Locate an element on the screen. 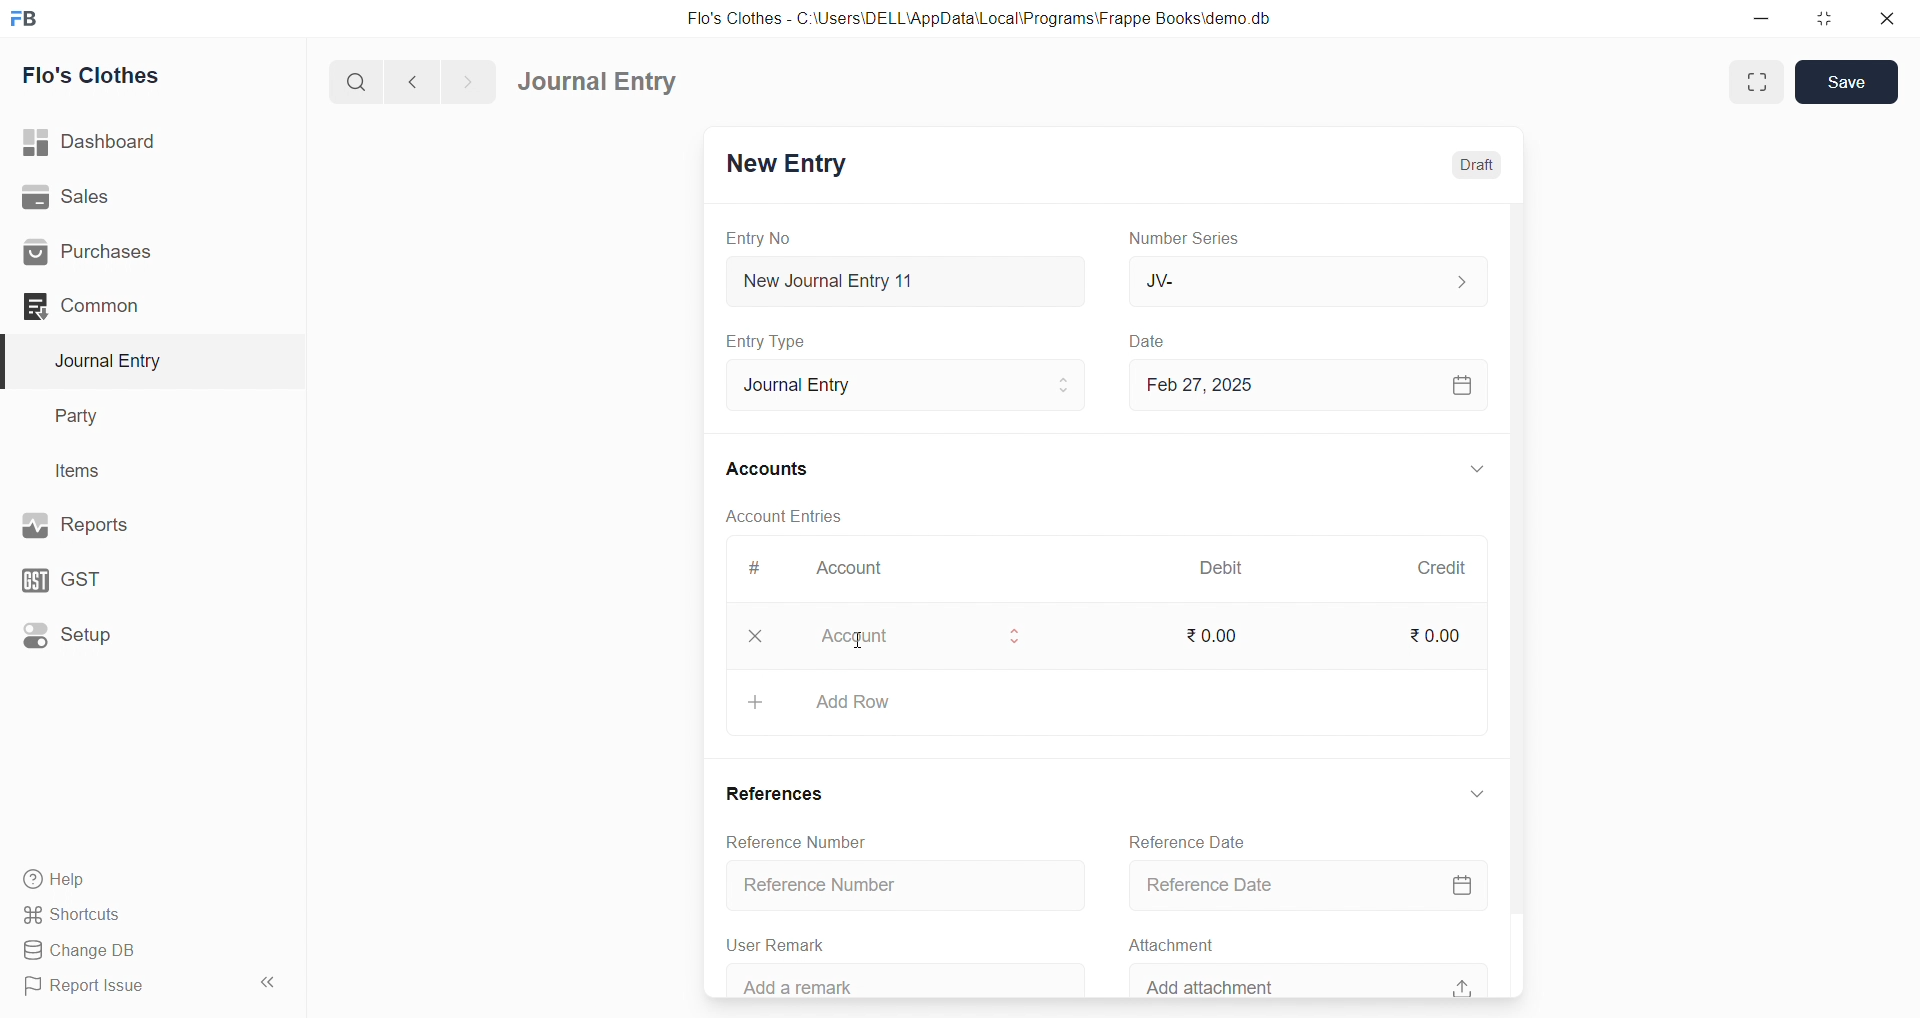  Fit window is located at coordinates (1754, 82).